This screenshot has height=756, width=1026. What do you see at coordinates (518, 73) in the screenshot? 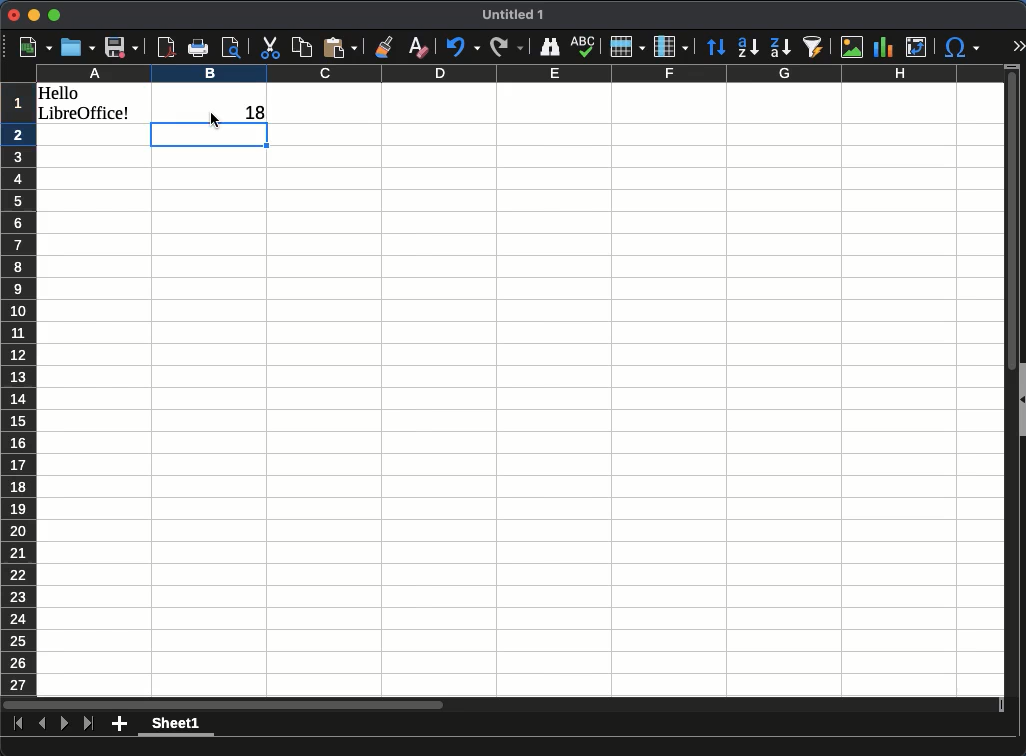
I see `columns` at bounding box center [518, 73].